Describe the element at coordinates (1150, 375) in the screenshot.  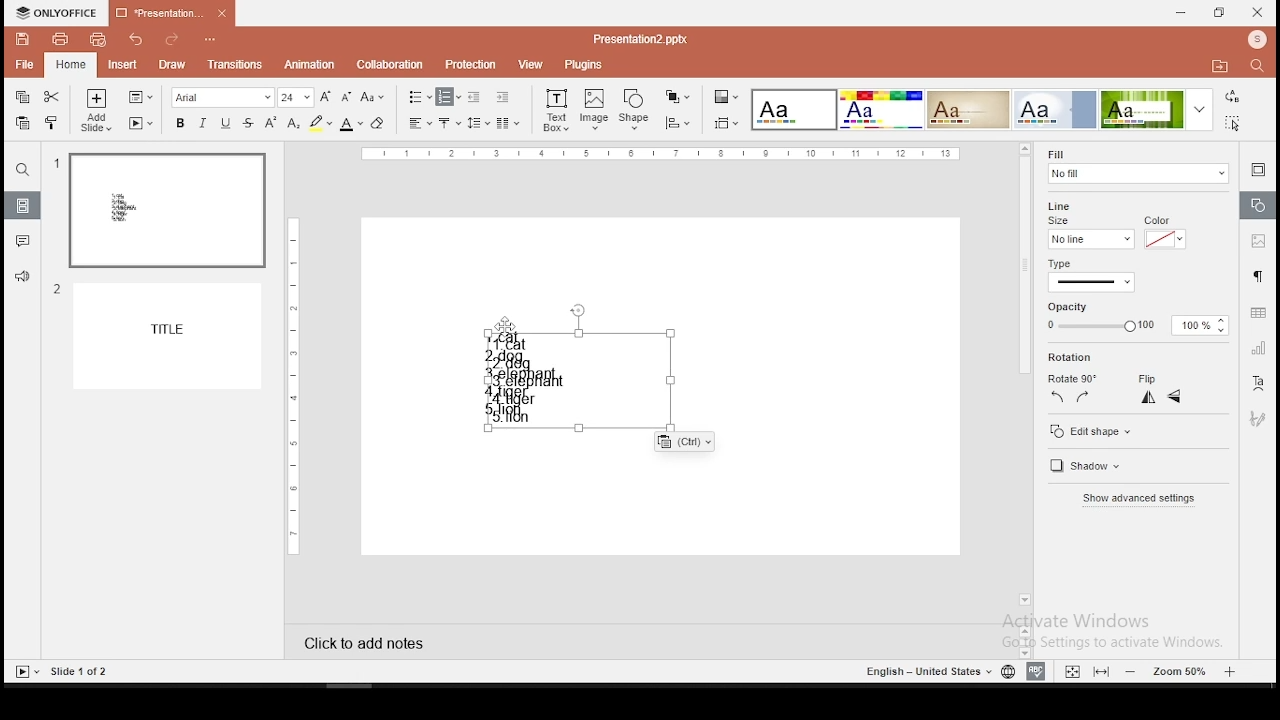
I see `flip` at that location.